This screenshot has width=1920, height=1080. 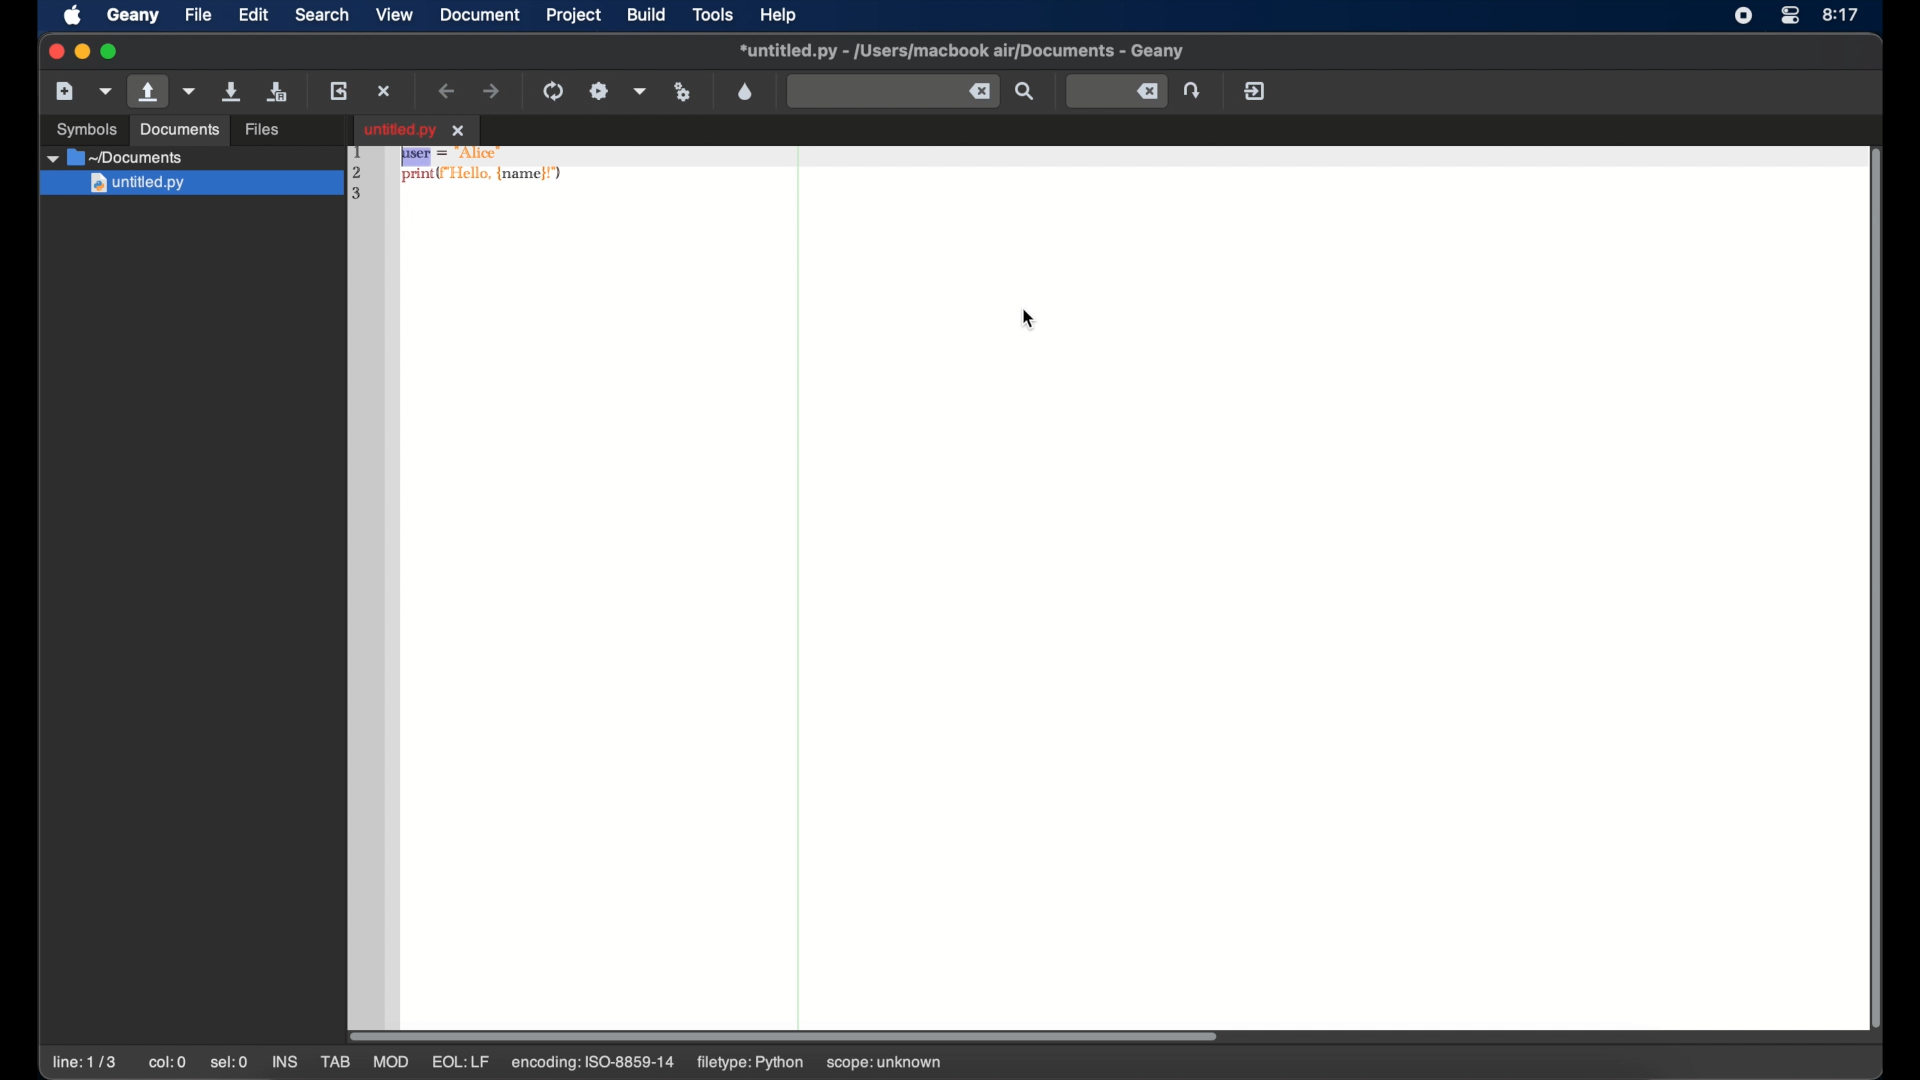 What do you see at coordinates (394, 14) in the screenshot?
I see `view` at bounding box center [394, 14].